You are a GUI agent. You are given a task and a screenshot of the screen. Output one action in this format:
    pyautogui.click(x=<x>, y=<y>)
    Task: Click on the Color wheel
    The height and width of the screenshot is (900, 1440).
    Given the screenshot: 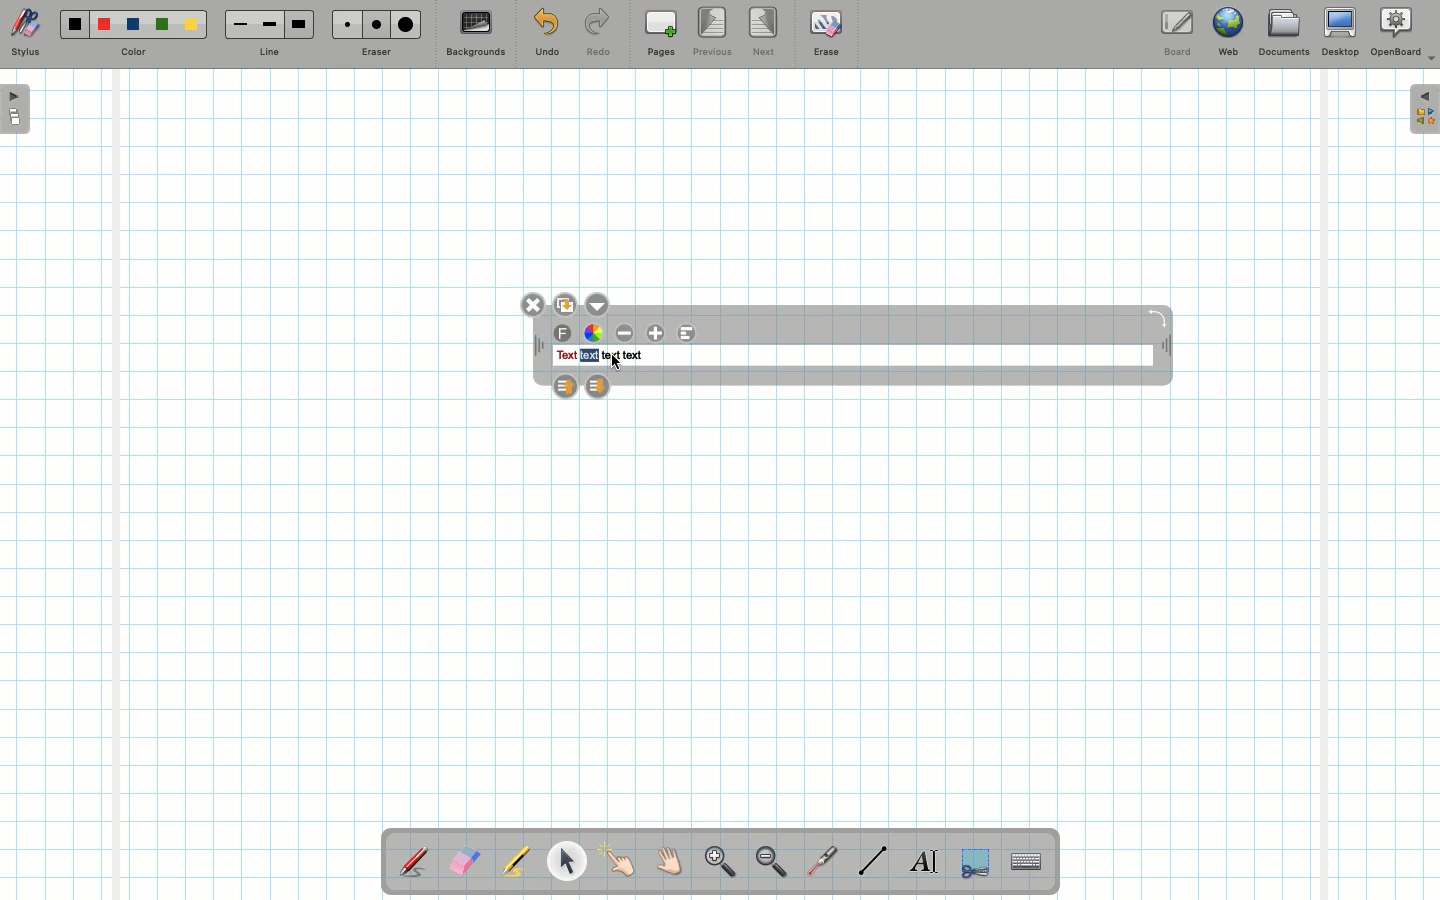 What is the action you would take?
    pyautogui.click(x=593, y=333)
    